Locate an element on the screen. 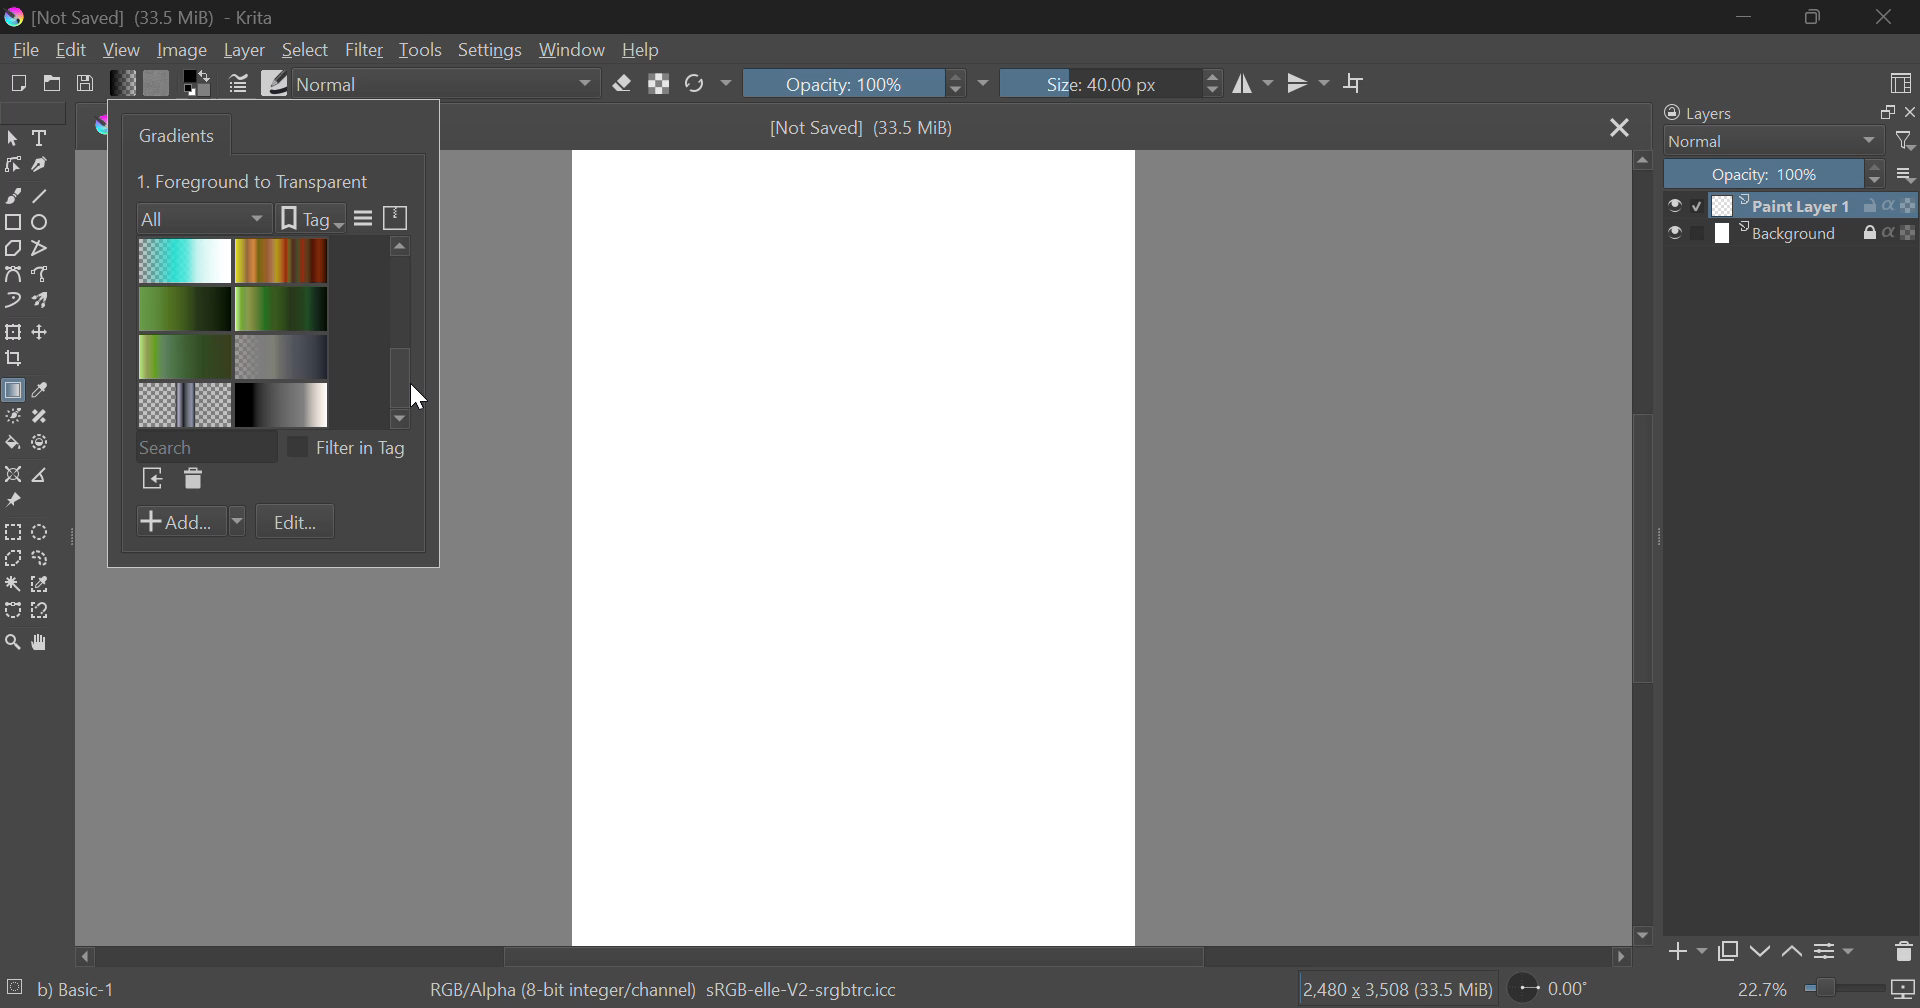 The height and width of the screenshot is (1008, 1920). 0.00° is located at coordinates (1561, 987).